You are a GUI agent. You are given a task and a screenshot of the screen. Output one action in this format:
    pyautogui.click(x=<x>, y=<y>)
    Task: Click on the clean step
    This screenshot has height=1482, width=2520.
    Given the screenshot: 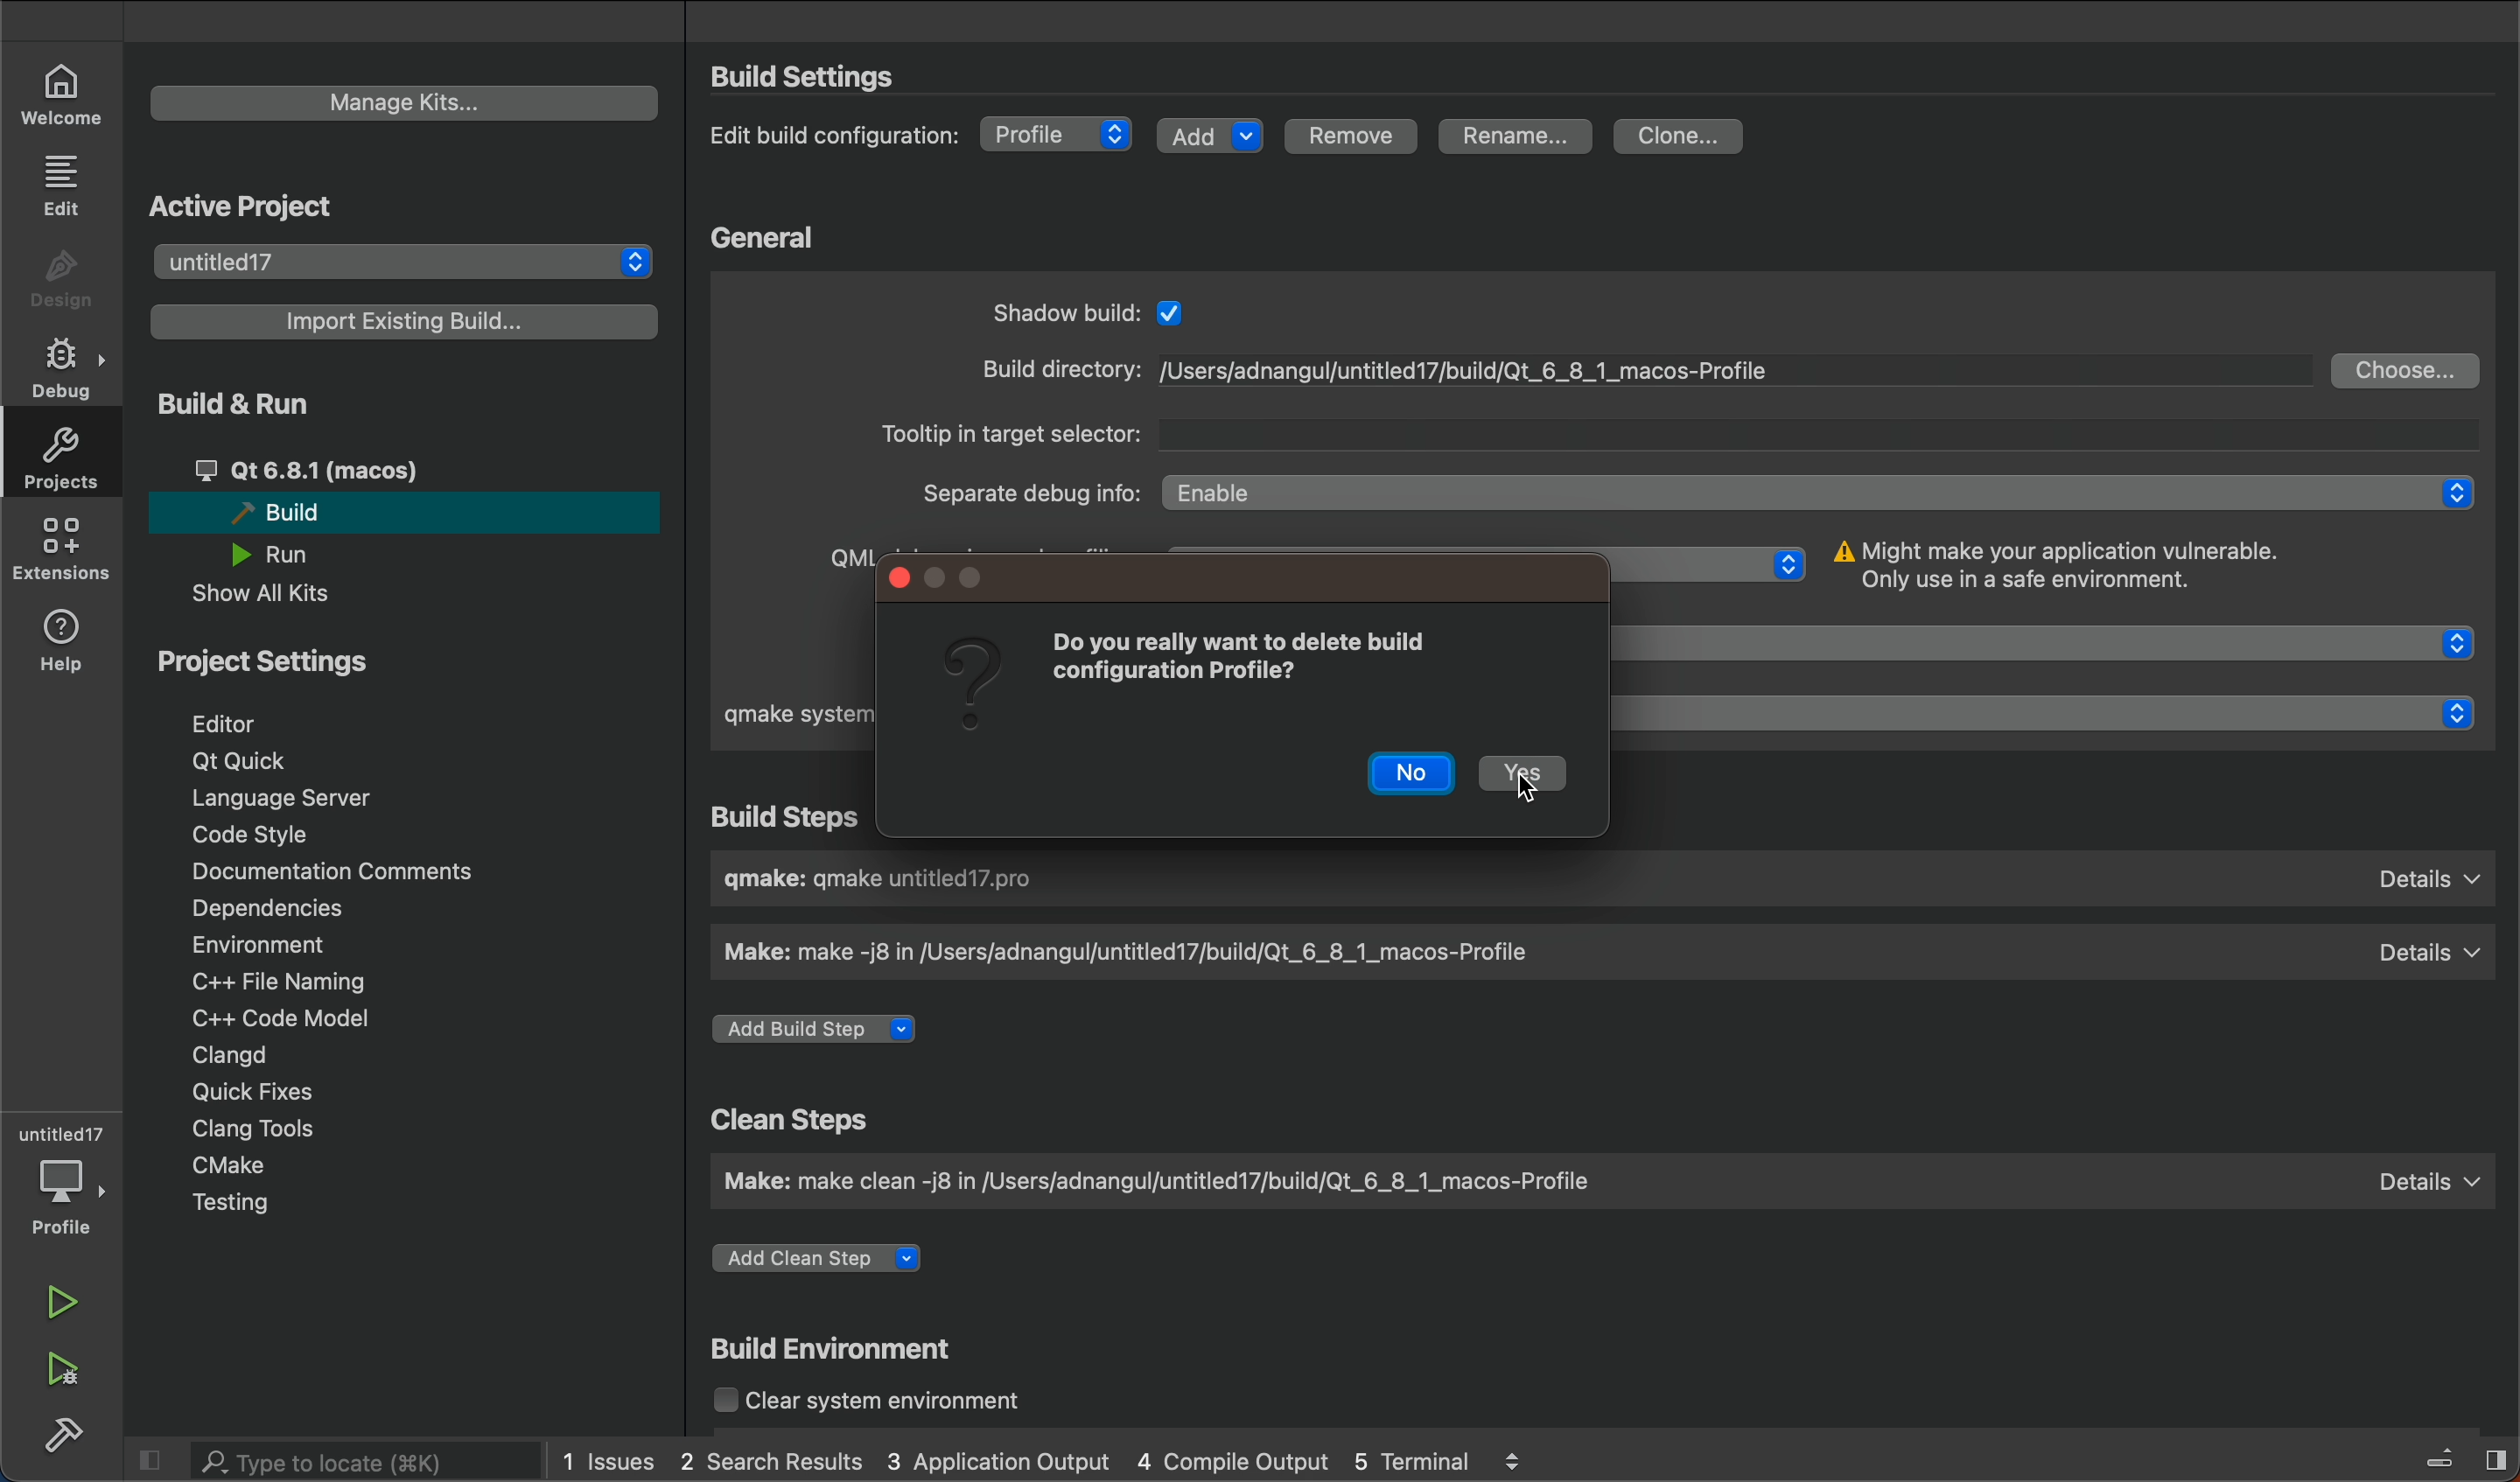 What is the action you would take?
    pyautogui.click(x=1161, y=1184)
    